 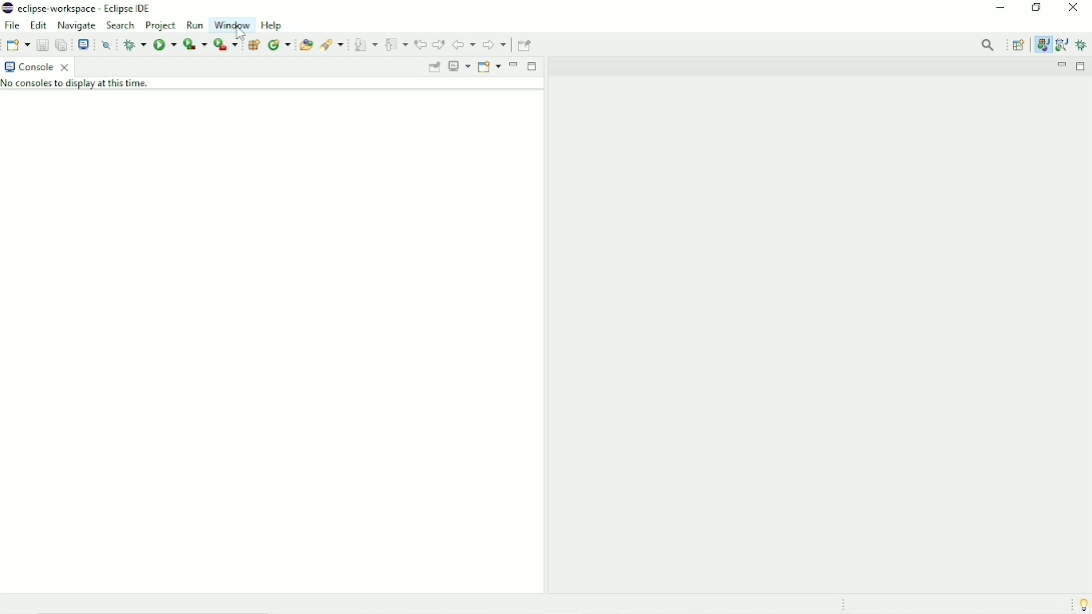 I want to click on Debug, so click(x=1082, y=45).